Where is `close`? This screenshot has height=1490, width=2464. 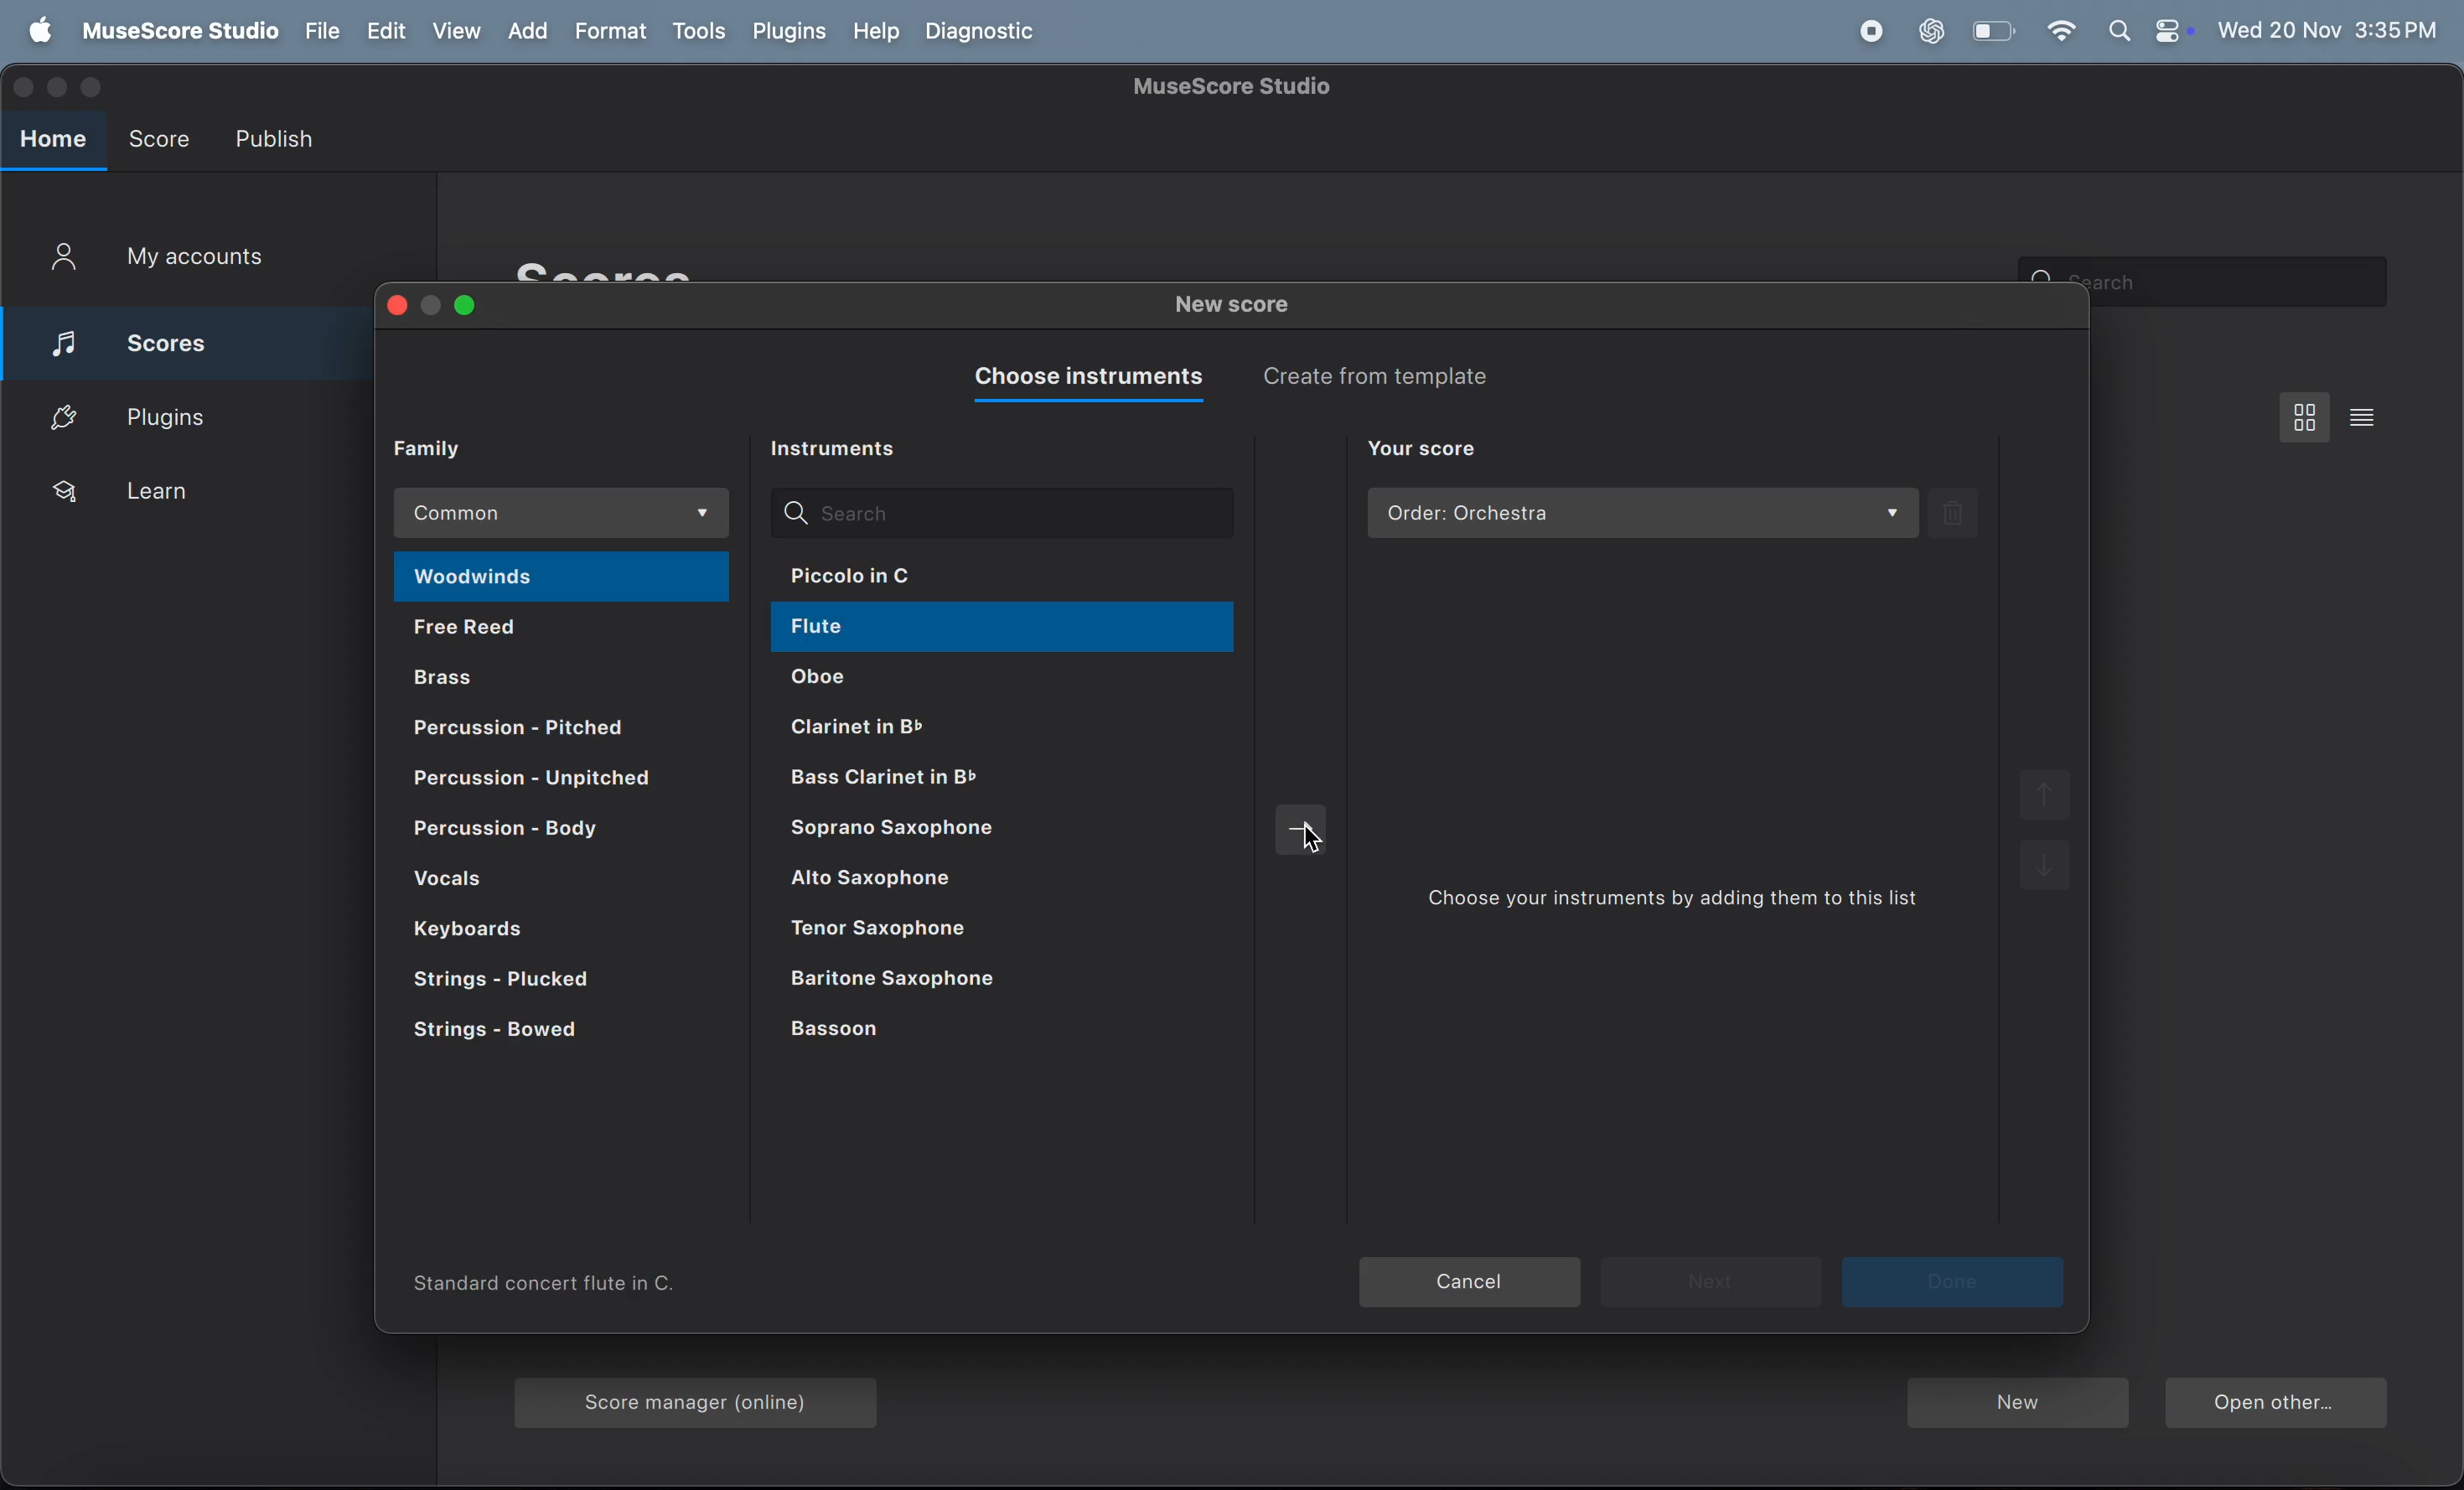
close is located at coordinates (392, 308).